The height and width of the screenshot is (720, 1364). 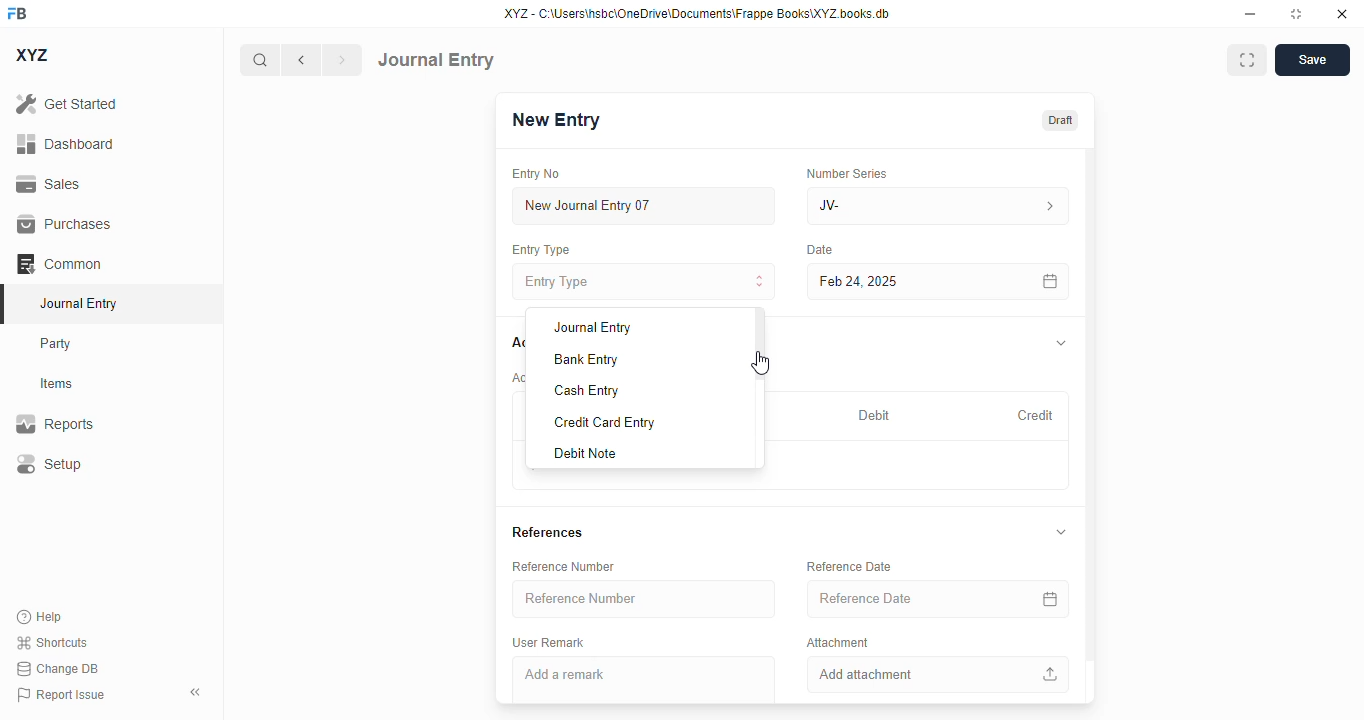 I want to click on close, so click(x=1342, y=14).